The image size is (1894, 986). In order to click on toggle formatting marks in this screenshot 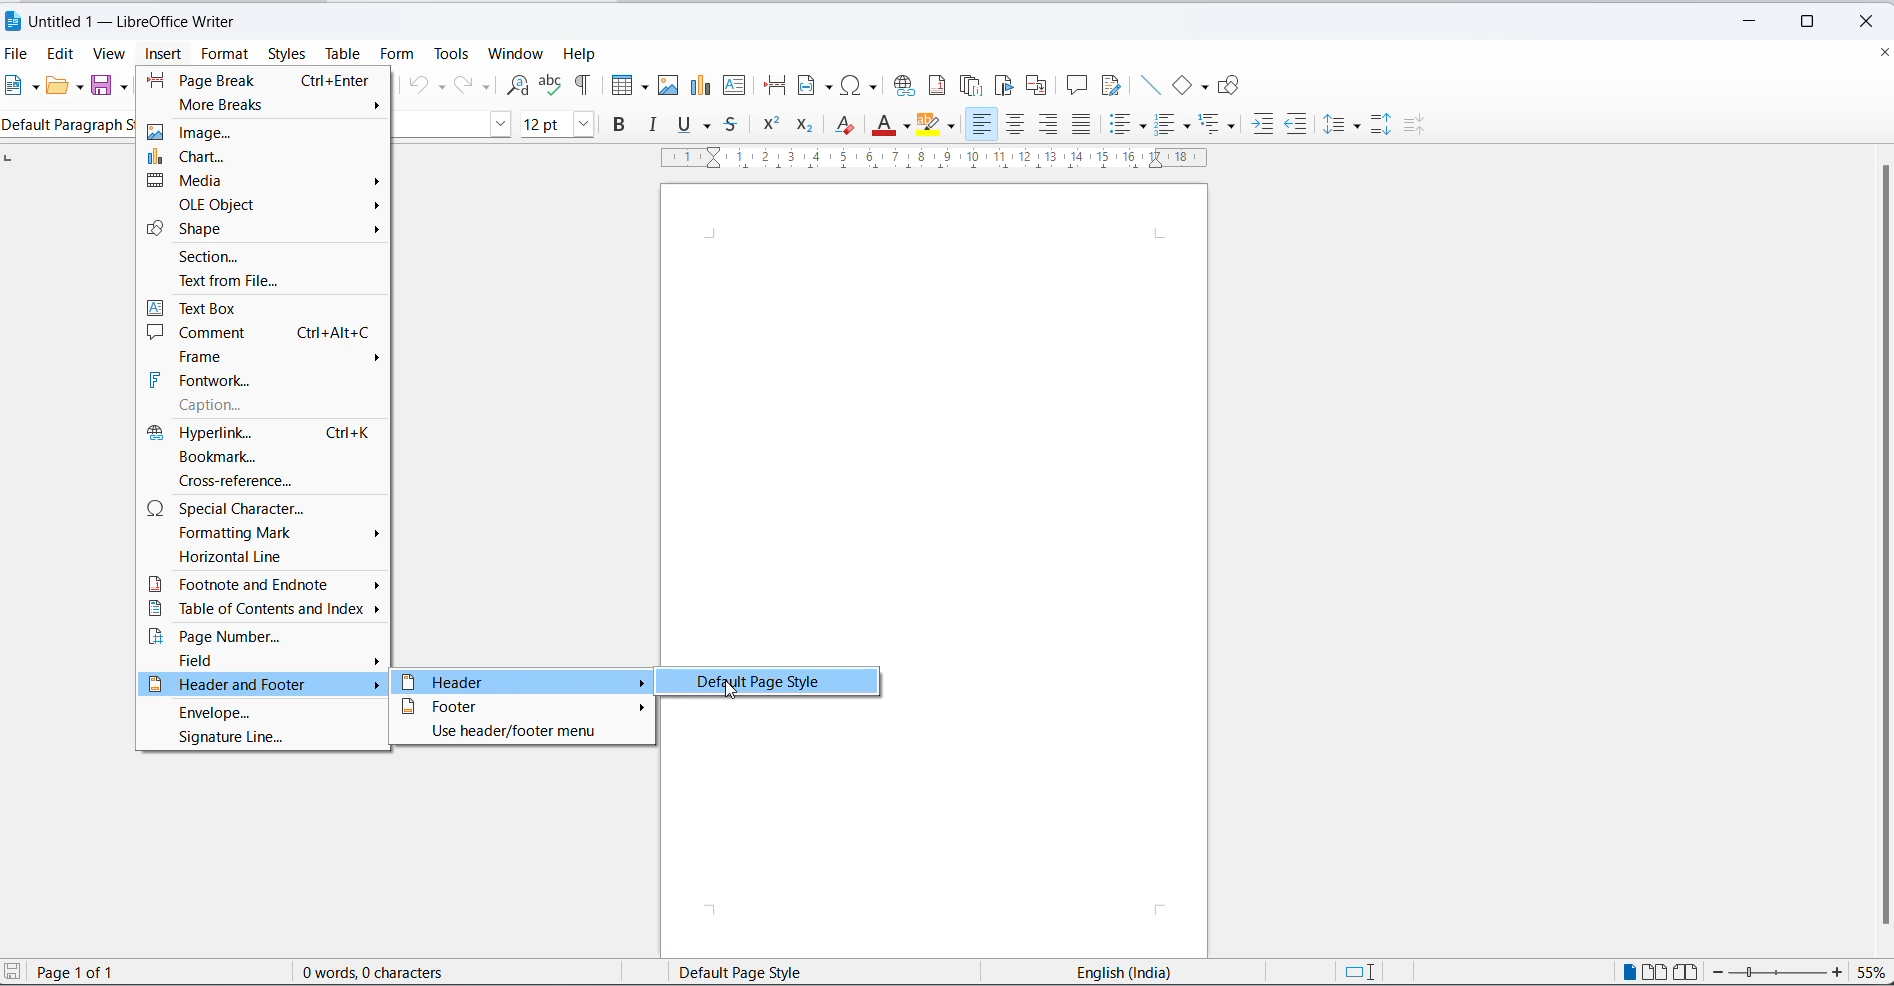, I will do `click(585, 85)`.